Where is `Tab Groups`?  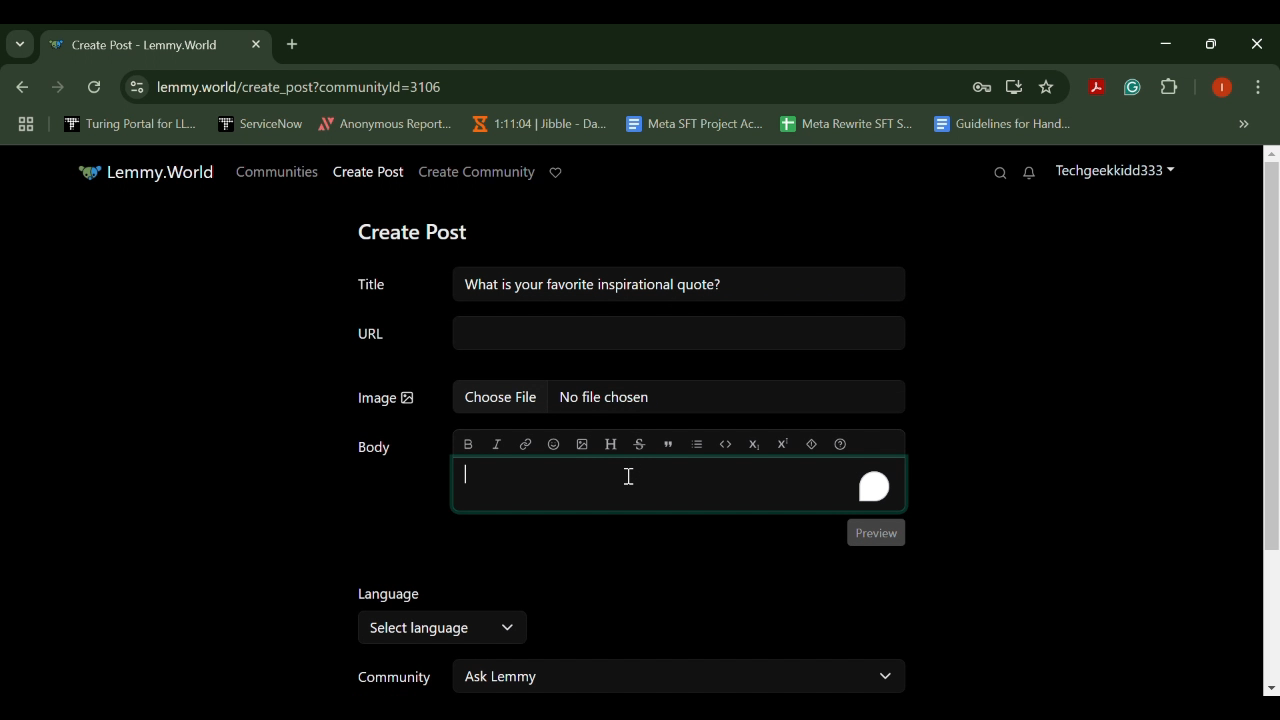
Tab Groups is located at coordinates (23, 125).